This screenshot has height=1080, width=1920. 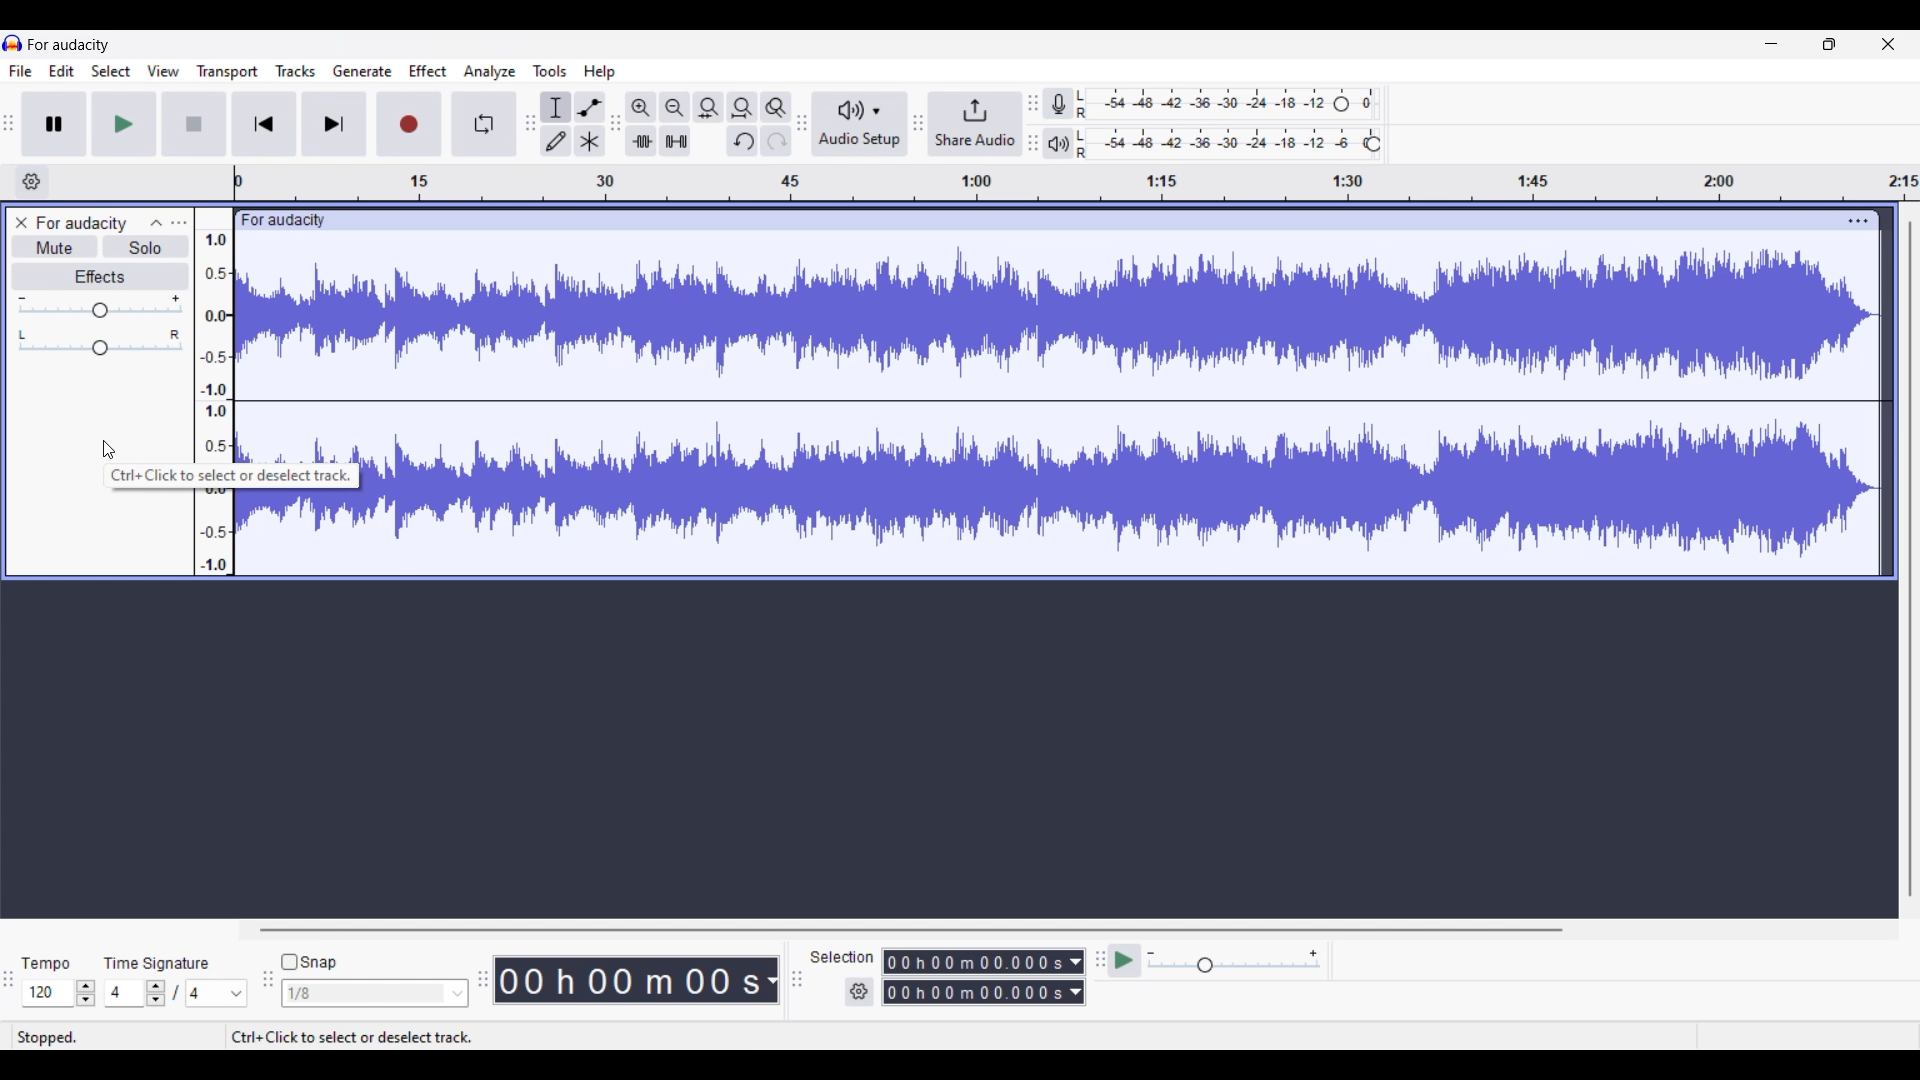 I want to click on View menu, so click(x=163, y=71).